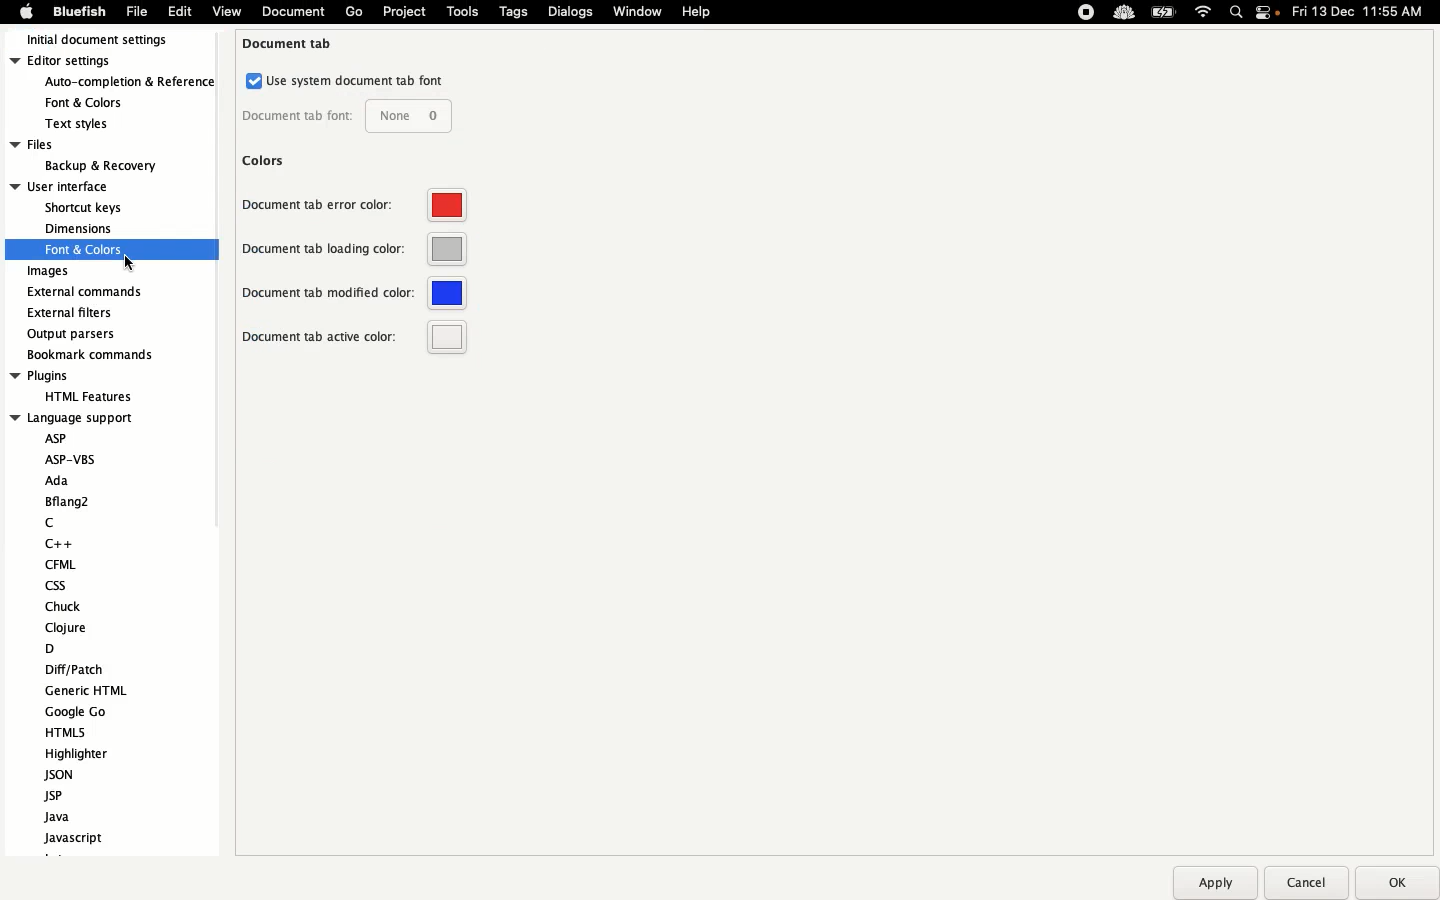 The width and height of the screenshot is (1440, 900). What do you see at coordinates (74, 417) in the screenshot?
I see `language support` at bounding box center [74, 417].